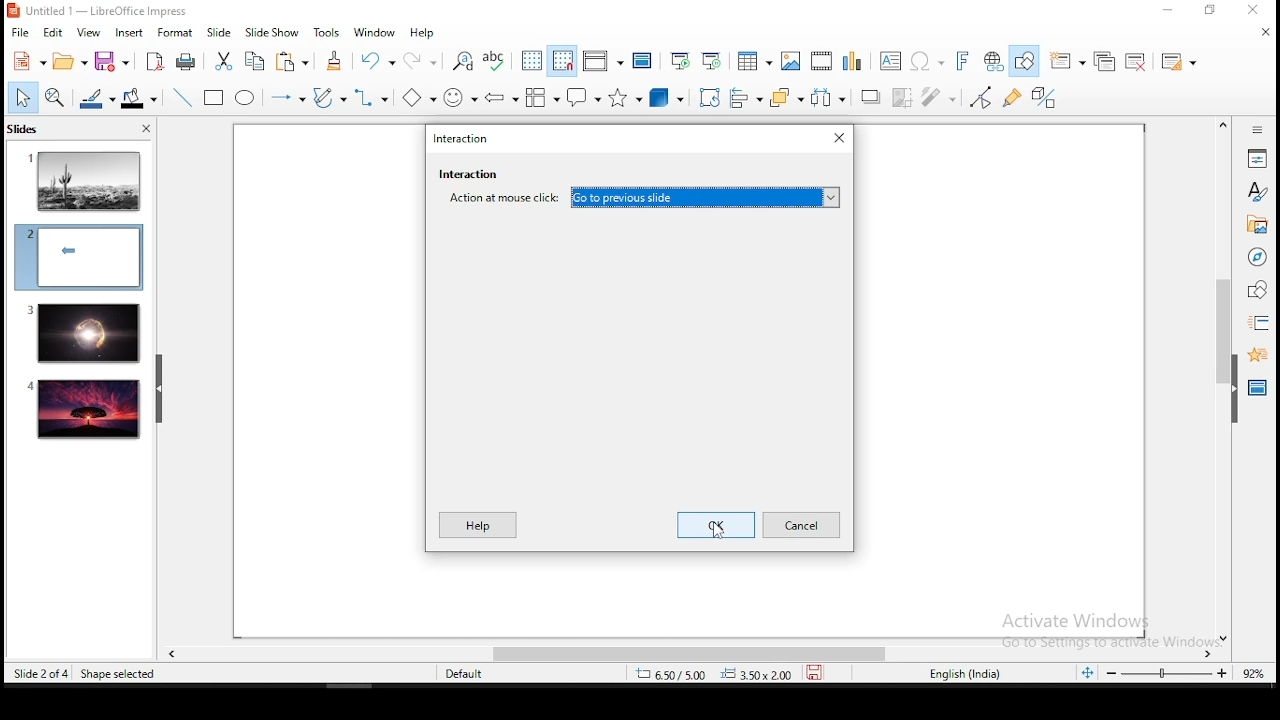 This screenshot has height=720, width=1280. Describe the element at coordinates (53, 33) in the screenshot. I see `edit` at that location.